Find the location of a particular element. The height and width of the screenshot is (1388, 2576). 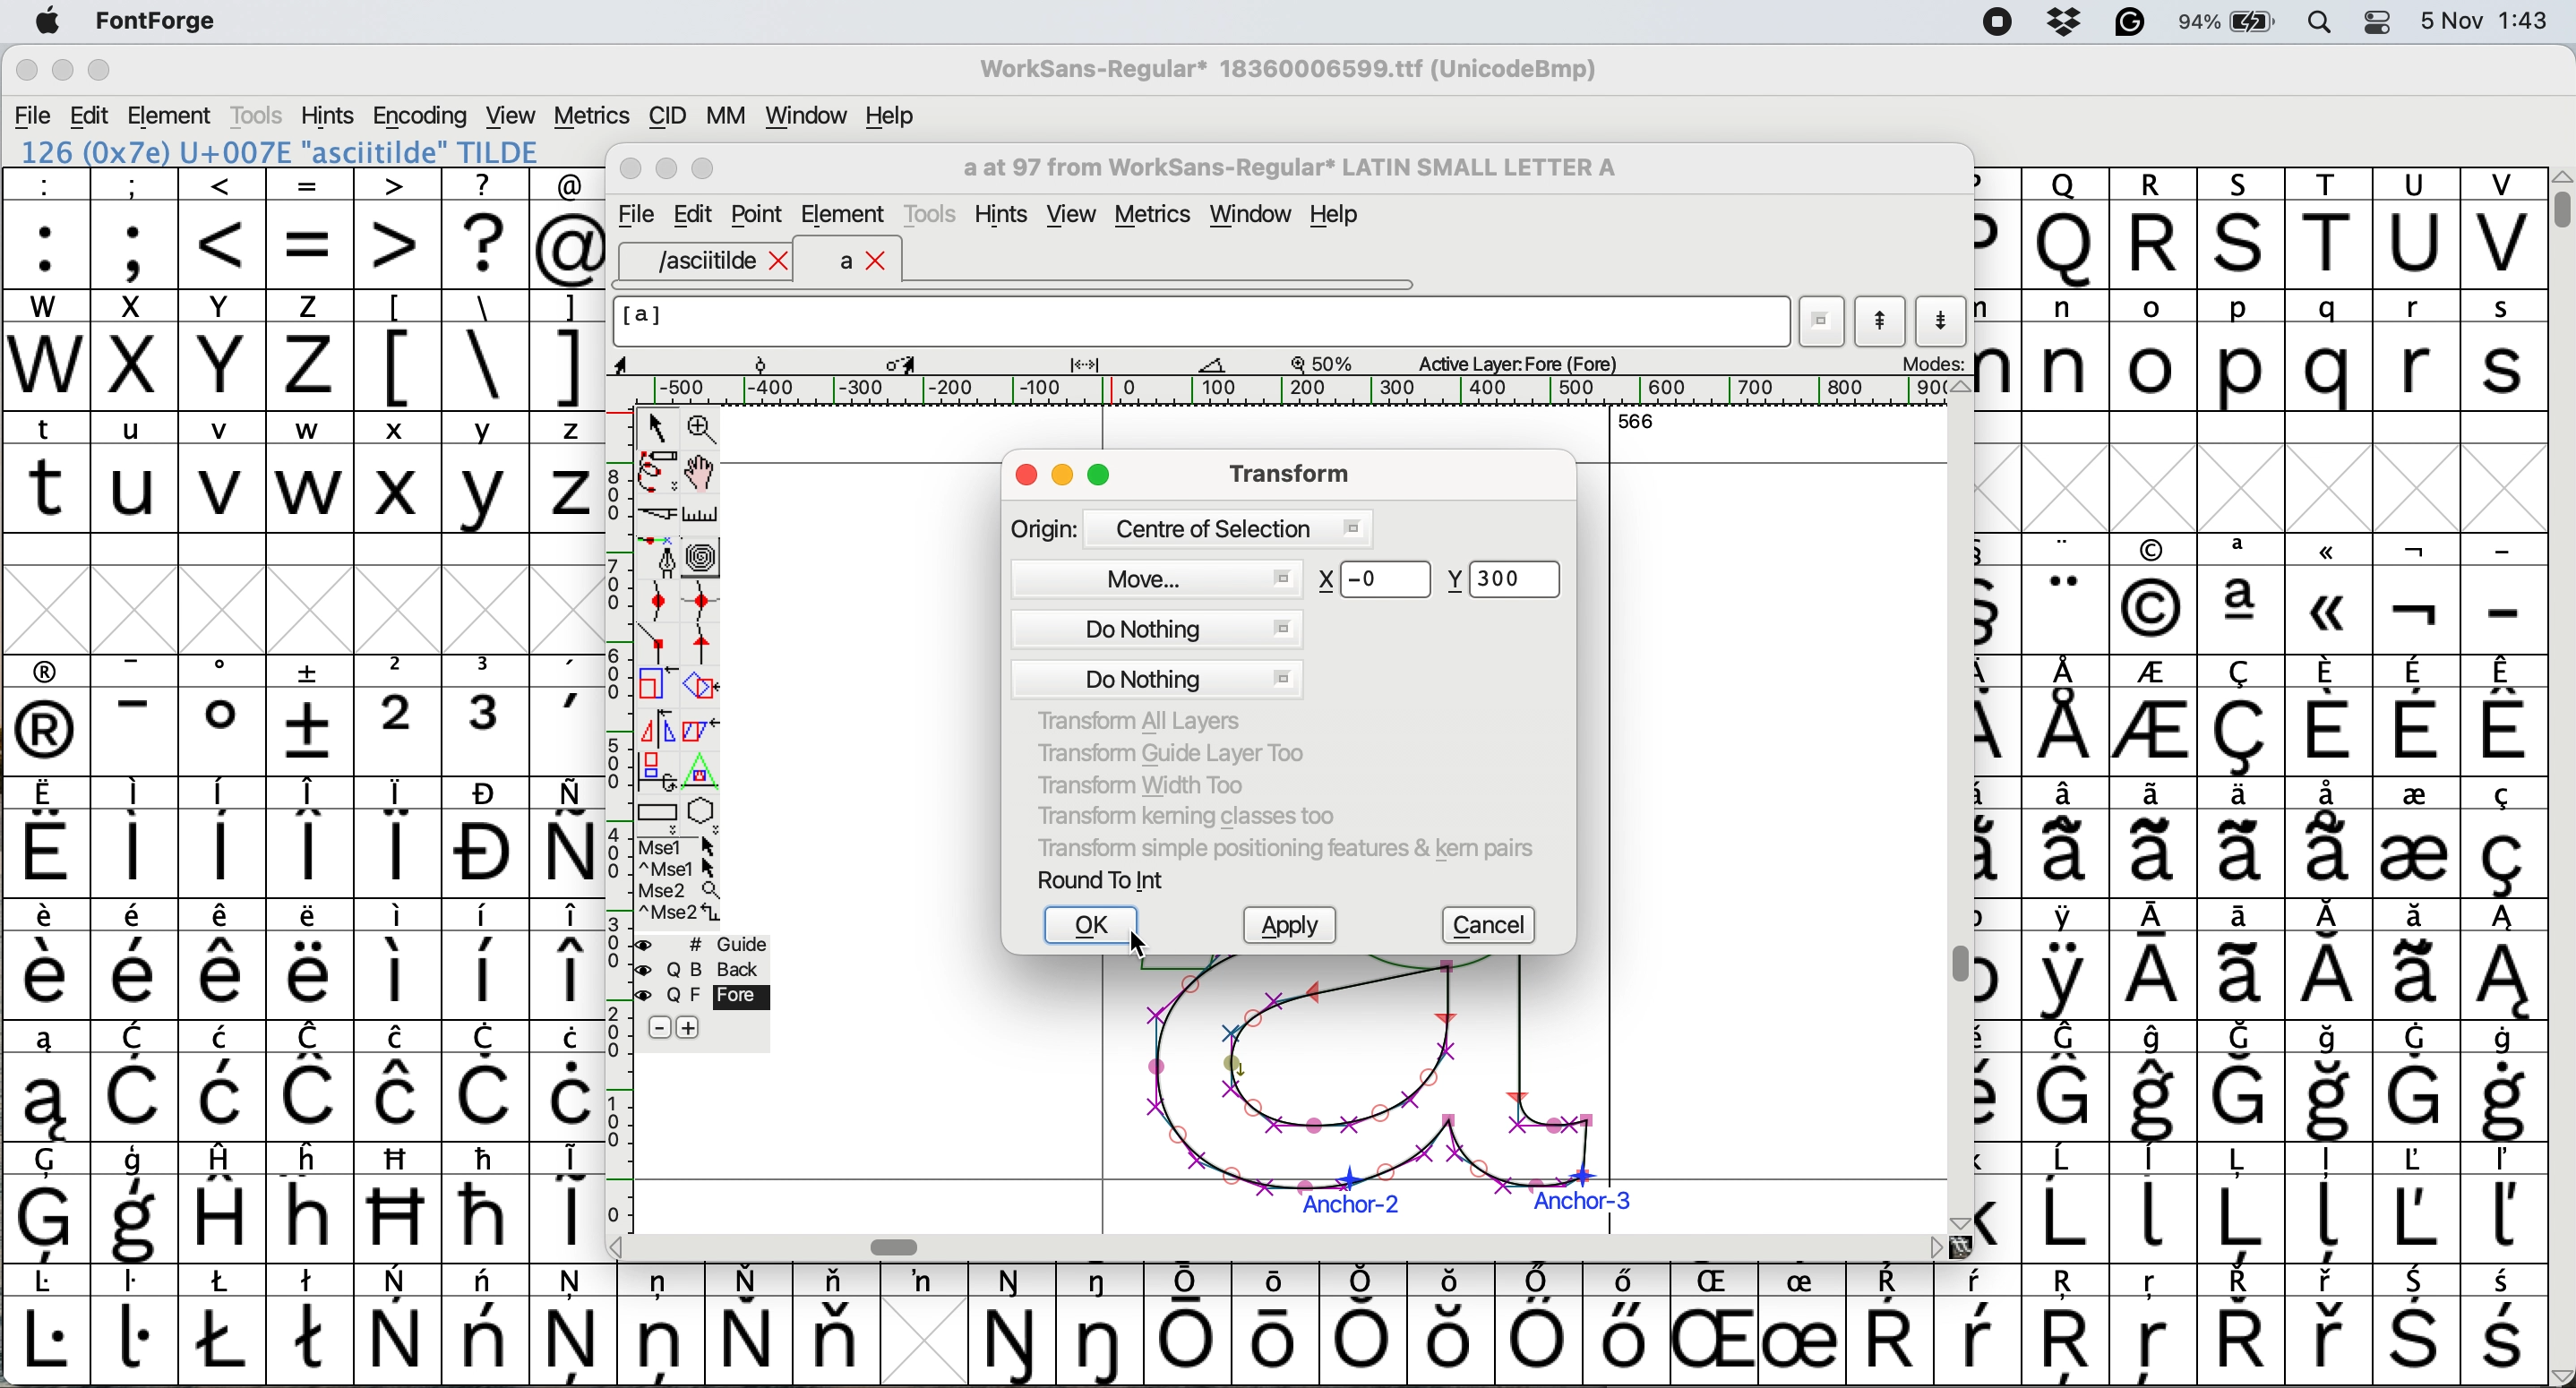

w is located at coordinates (310, 473).